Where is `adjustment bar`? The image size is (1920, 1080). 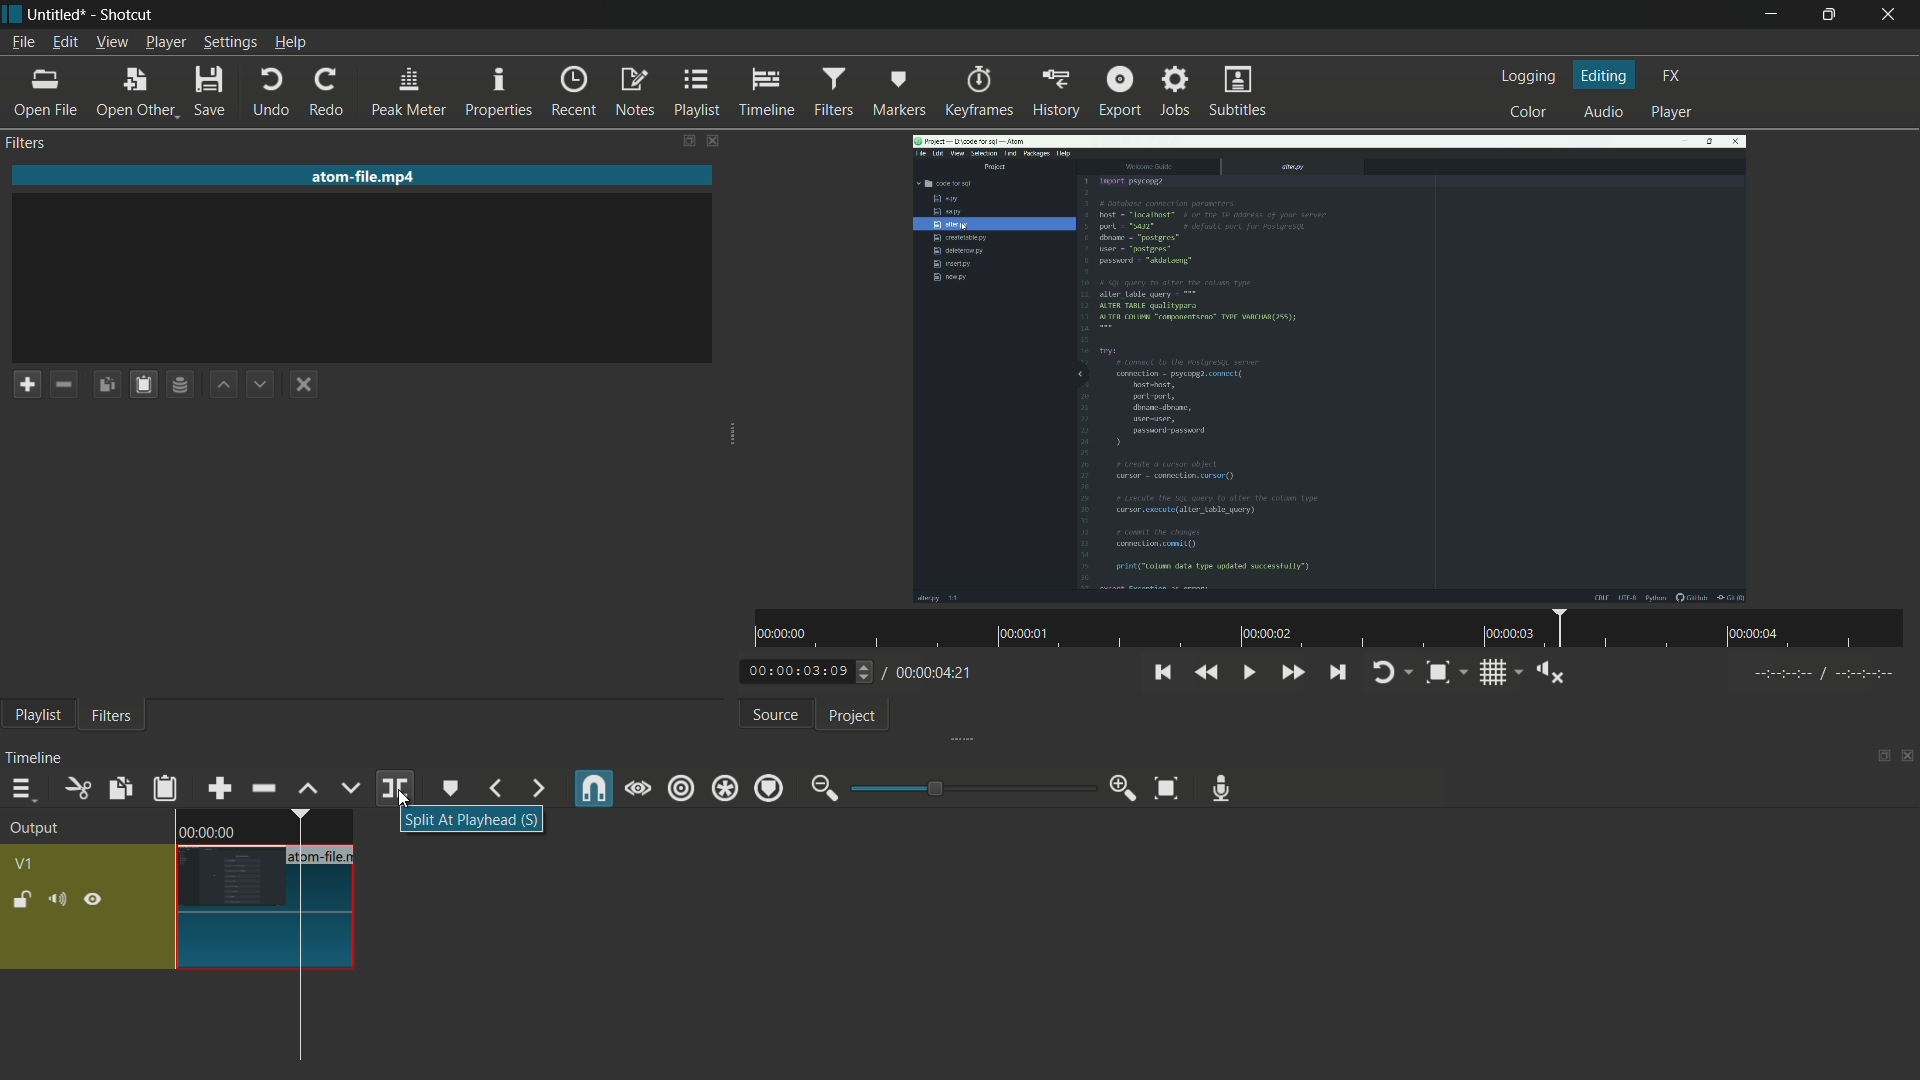
adjustment bar is located at coordinates (970, 788).